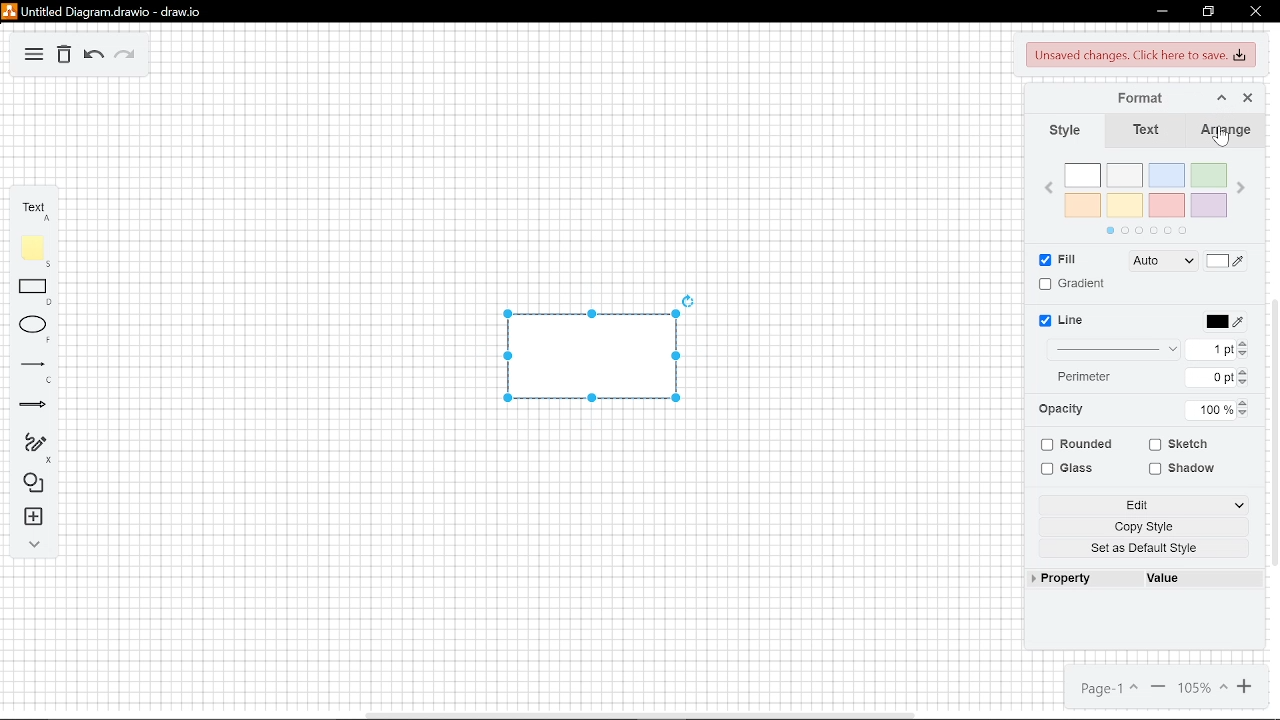 This screenshot has height=720, width=1280. Describe the element at coordinates (1083, 205) in the screenshot. I see `orange` at that location.